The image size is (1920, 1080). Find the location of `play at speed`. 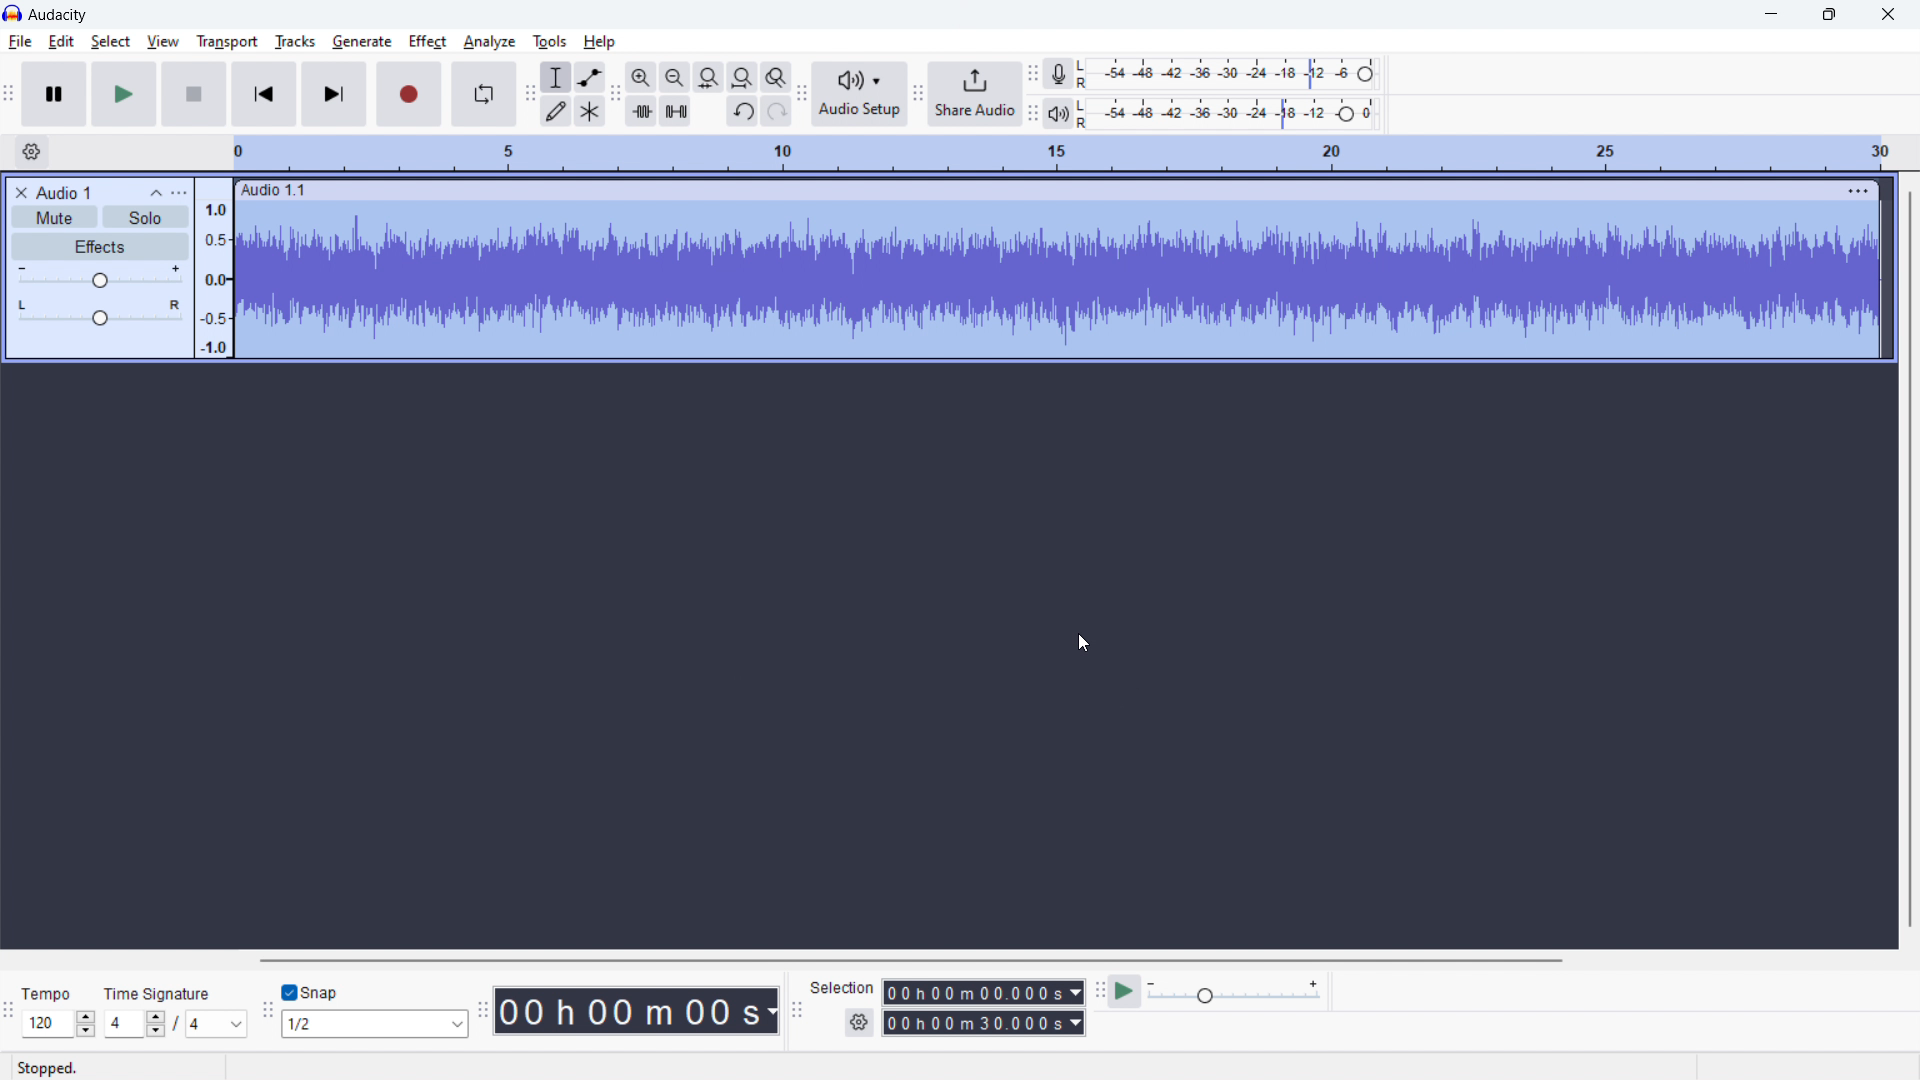

play at speed is located at coordinates (1125, 991).